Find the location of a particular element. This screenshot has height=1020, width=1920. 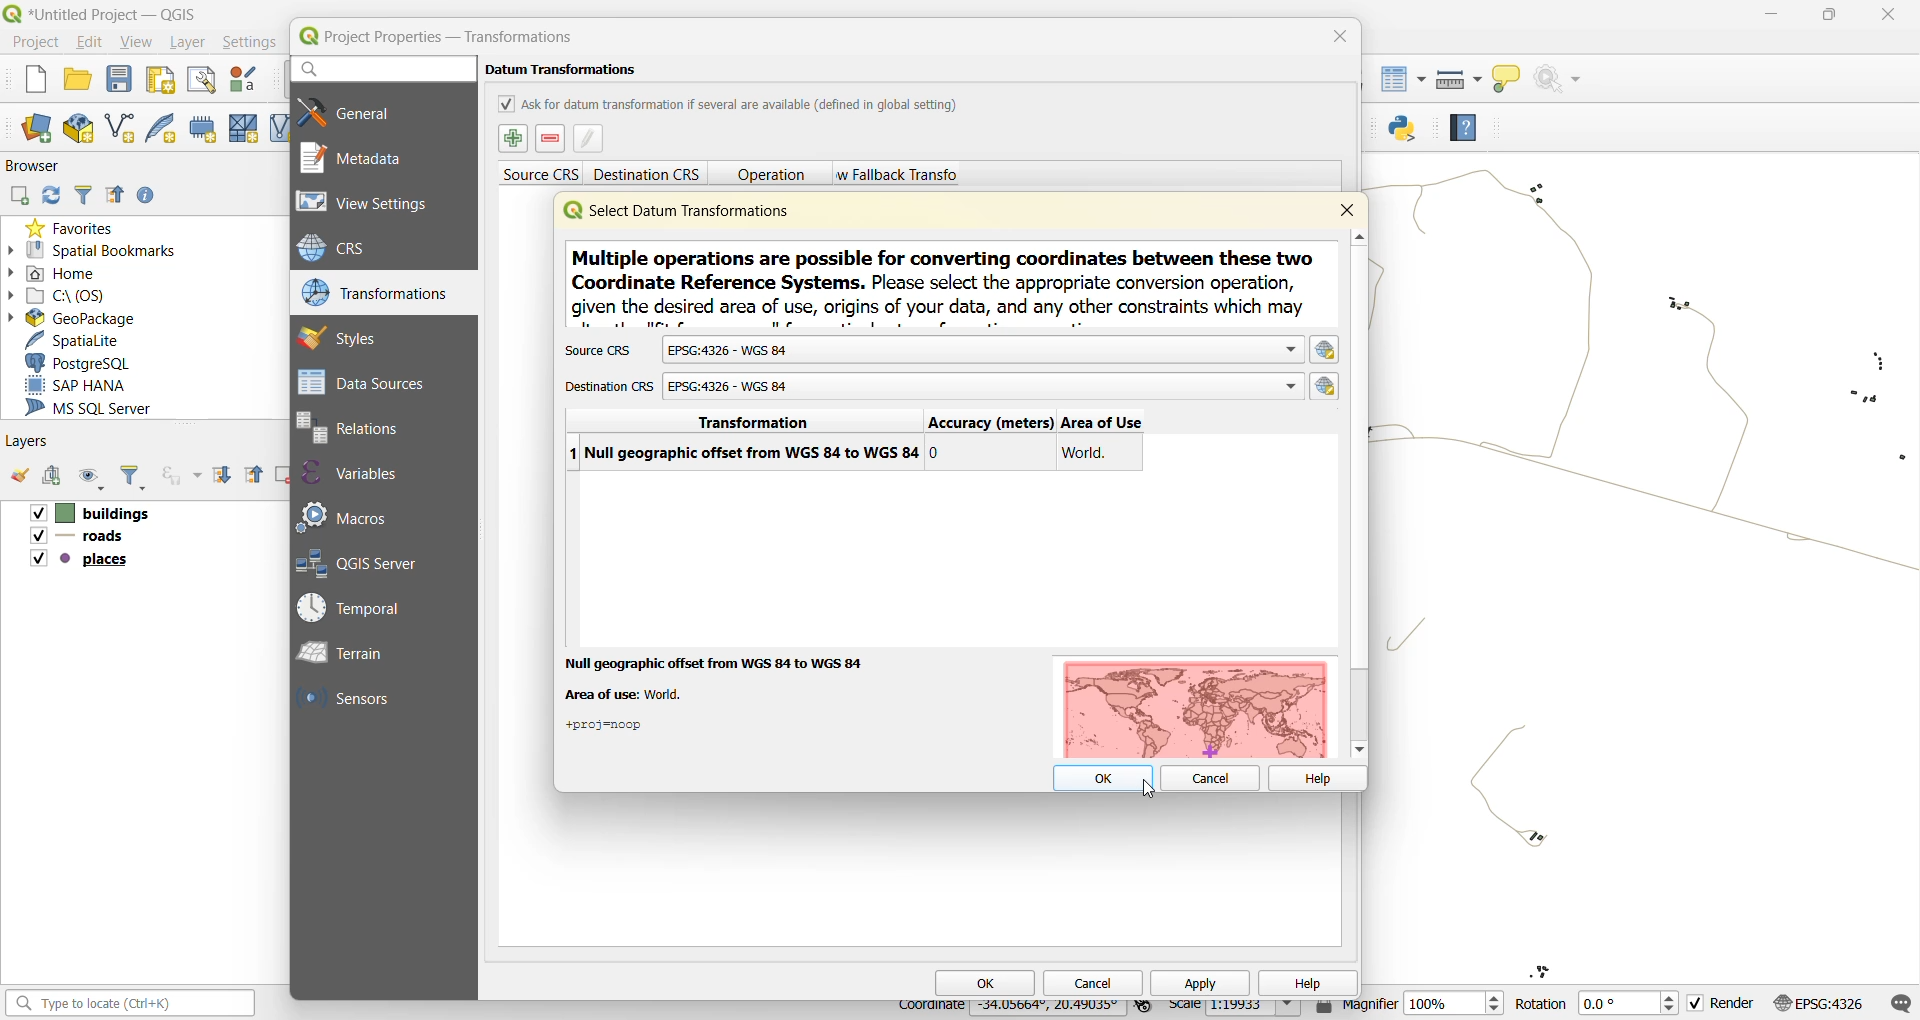

help is located at coordinates (1463, 125).